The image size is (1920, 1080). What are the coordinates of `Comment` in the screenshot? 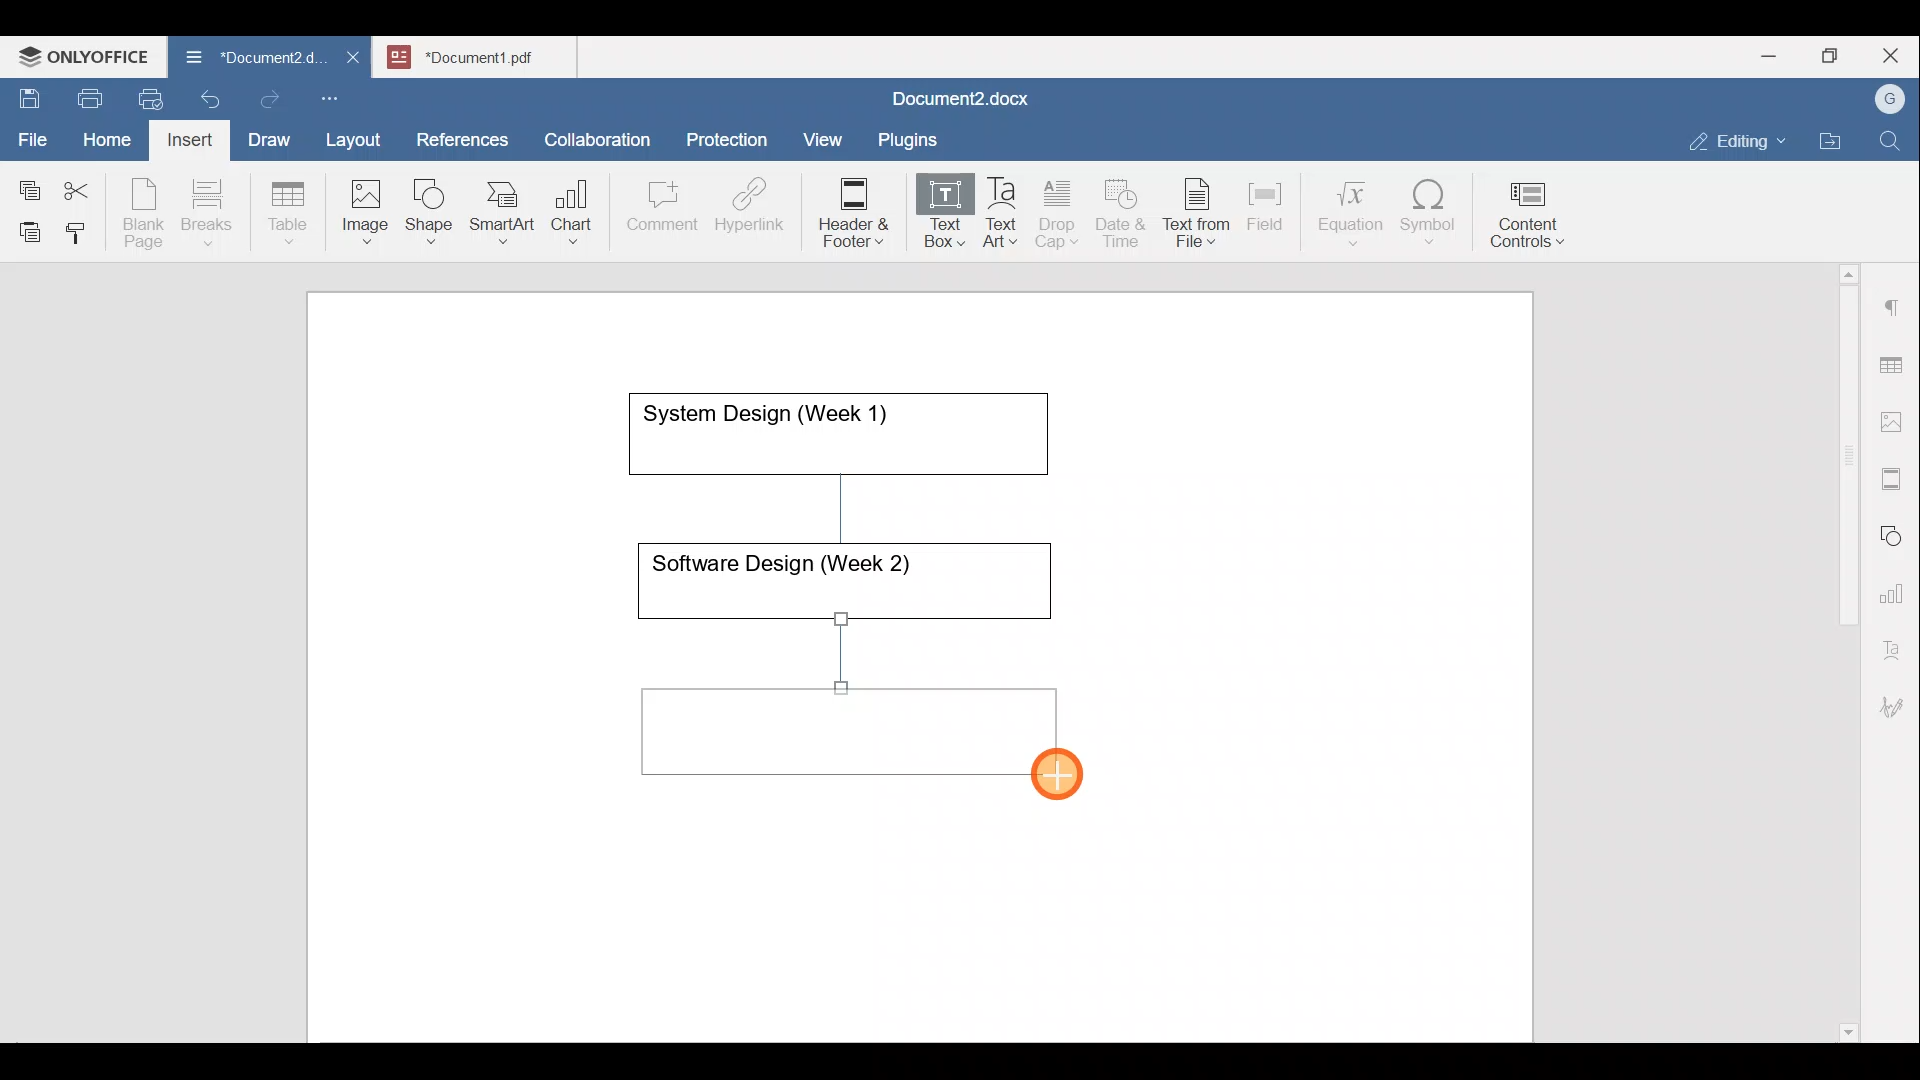 It's located at (656, 211).